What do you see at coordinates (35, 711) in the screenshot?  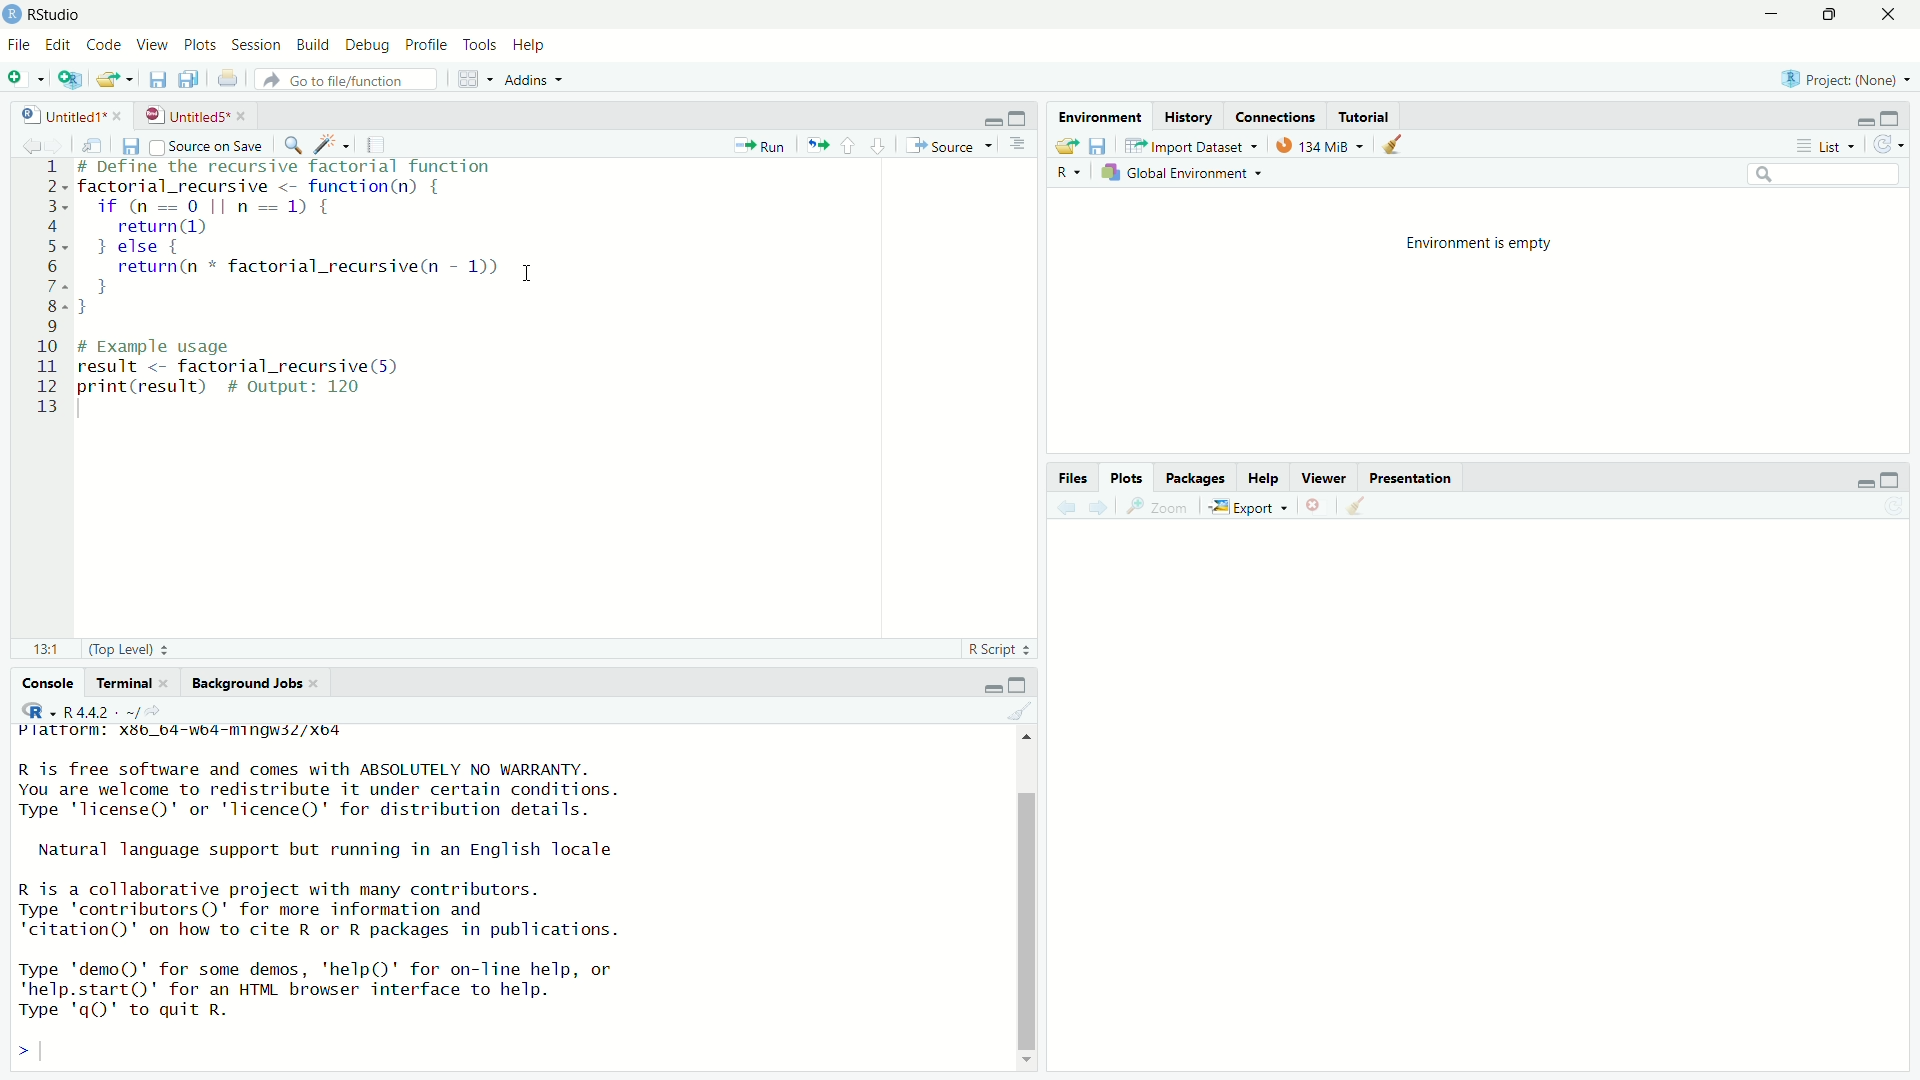 I see `R` at bounding box center [35, 711].